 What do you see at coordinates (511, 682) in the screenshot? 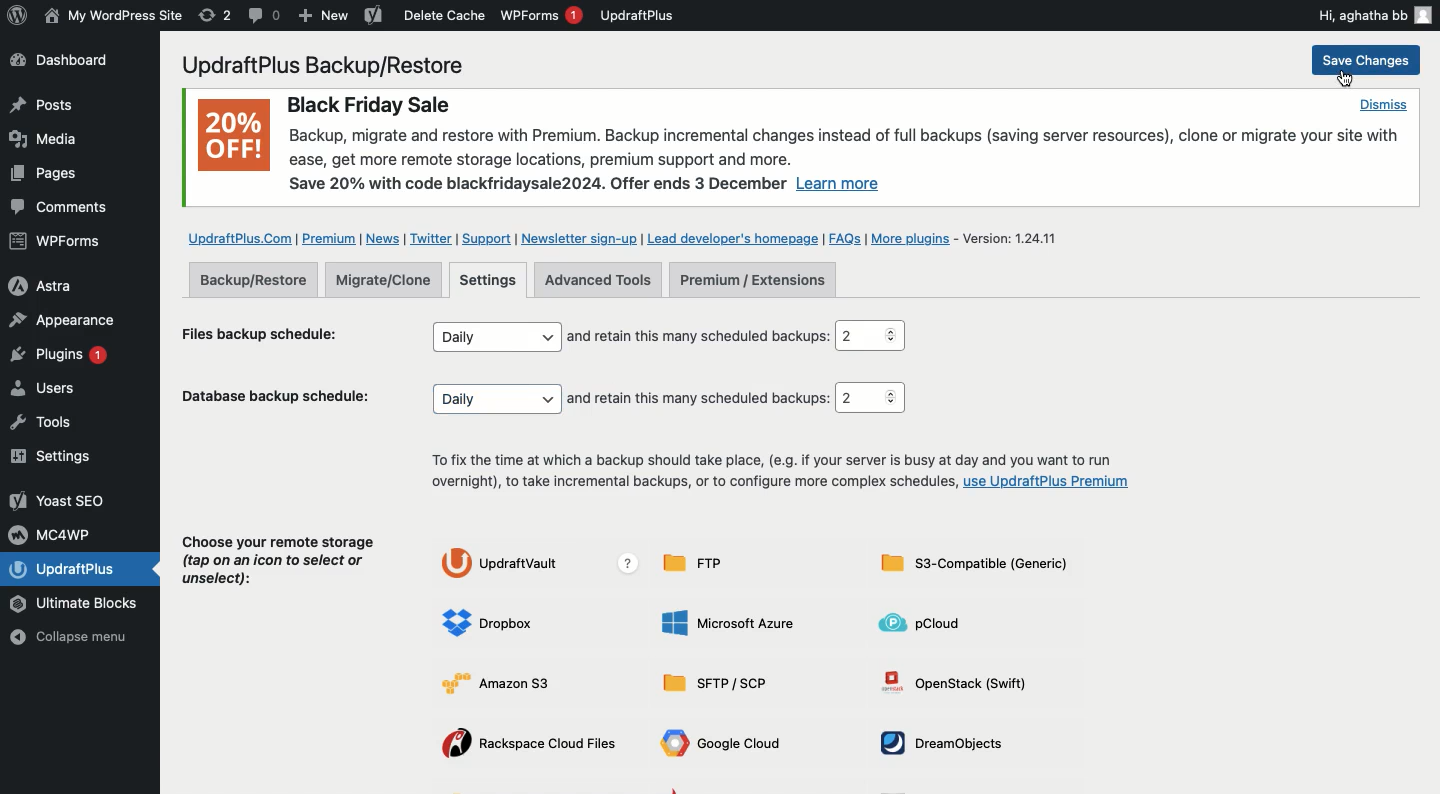
I see `Amazon S3` at bounding box center [511, 682].